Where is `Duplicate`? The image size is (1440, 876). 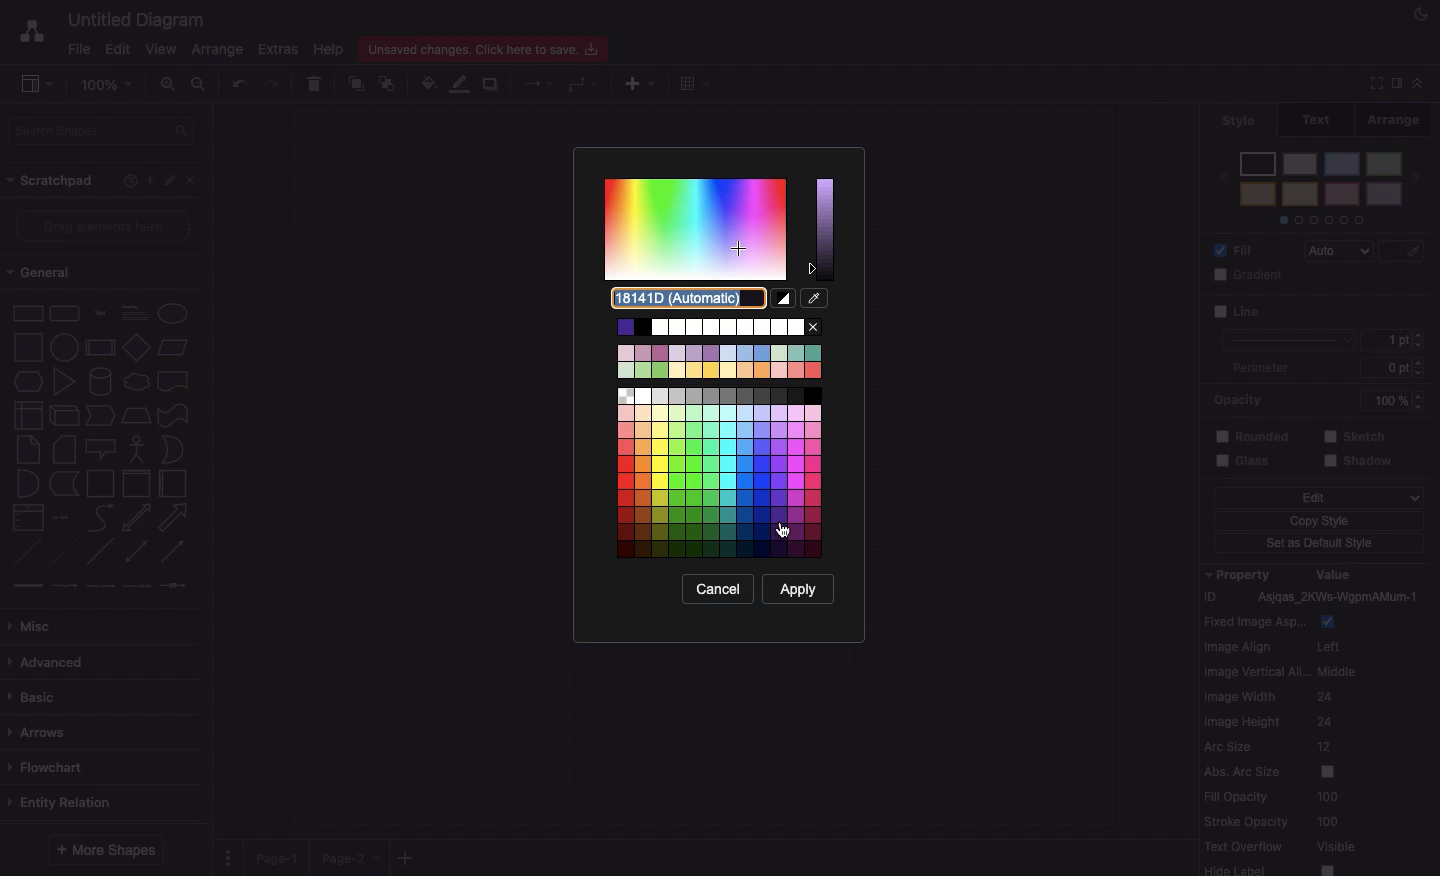 Duplicate is located at coordinates (493, 81).